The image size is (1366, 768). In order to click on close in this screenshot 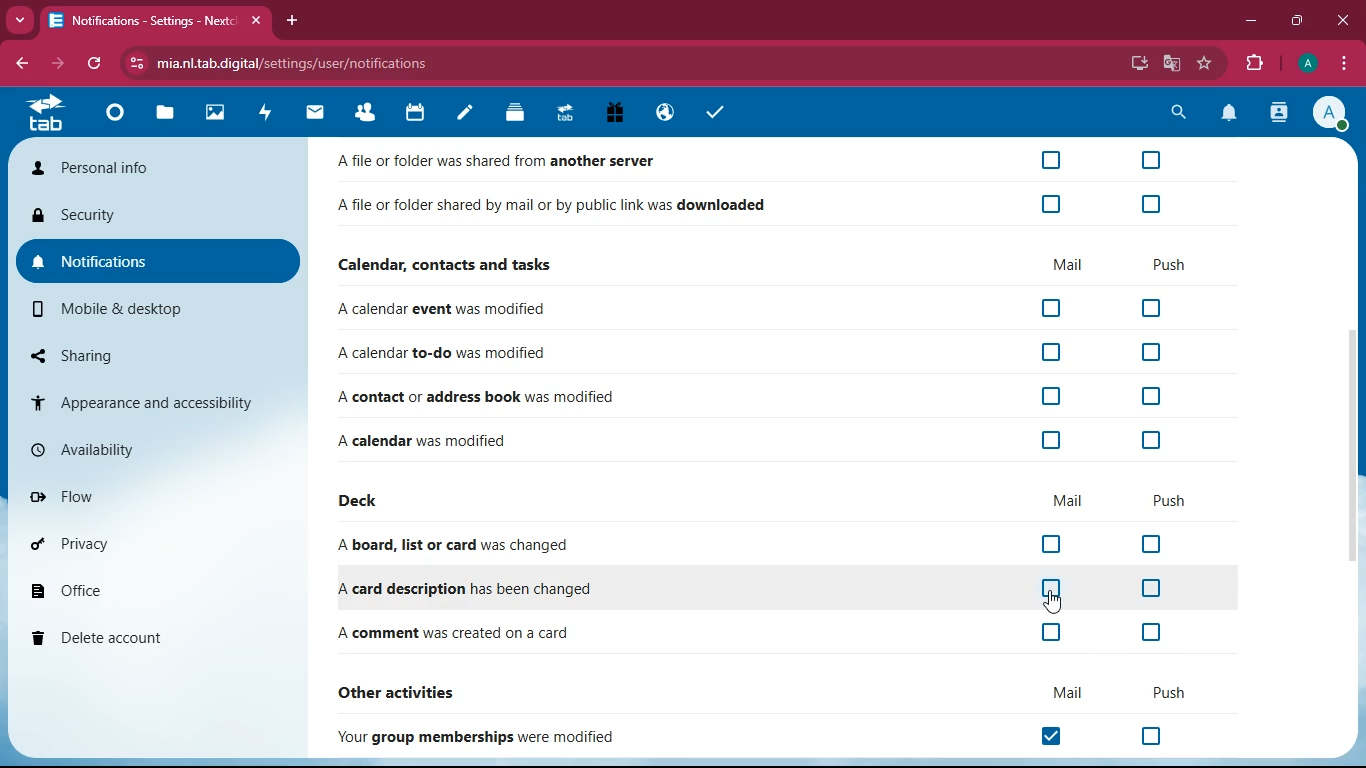, I will do `click(254, 21)`.